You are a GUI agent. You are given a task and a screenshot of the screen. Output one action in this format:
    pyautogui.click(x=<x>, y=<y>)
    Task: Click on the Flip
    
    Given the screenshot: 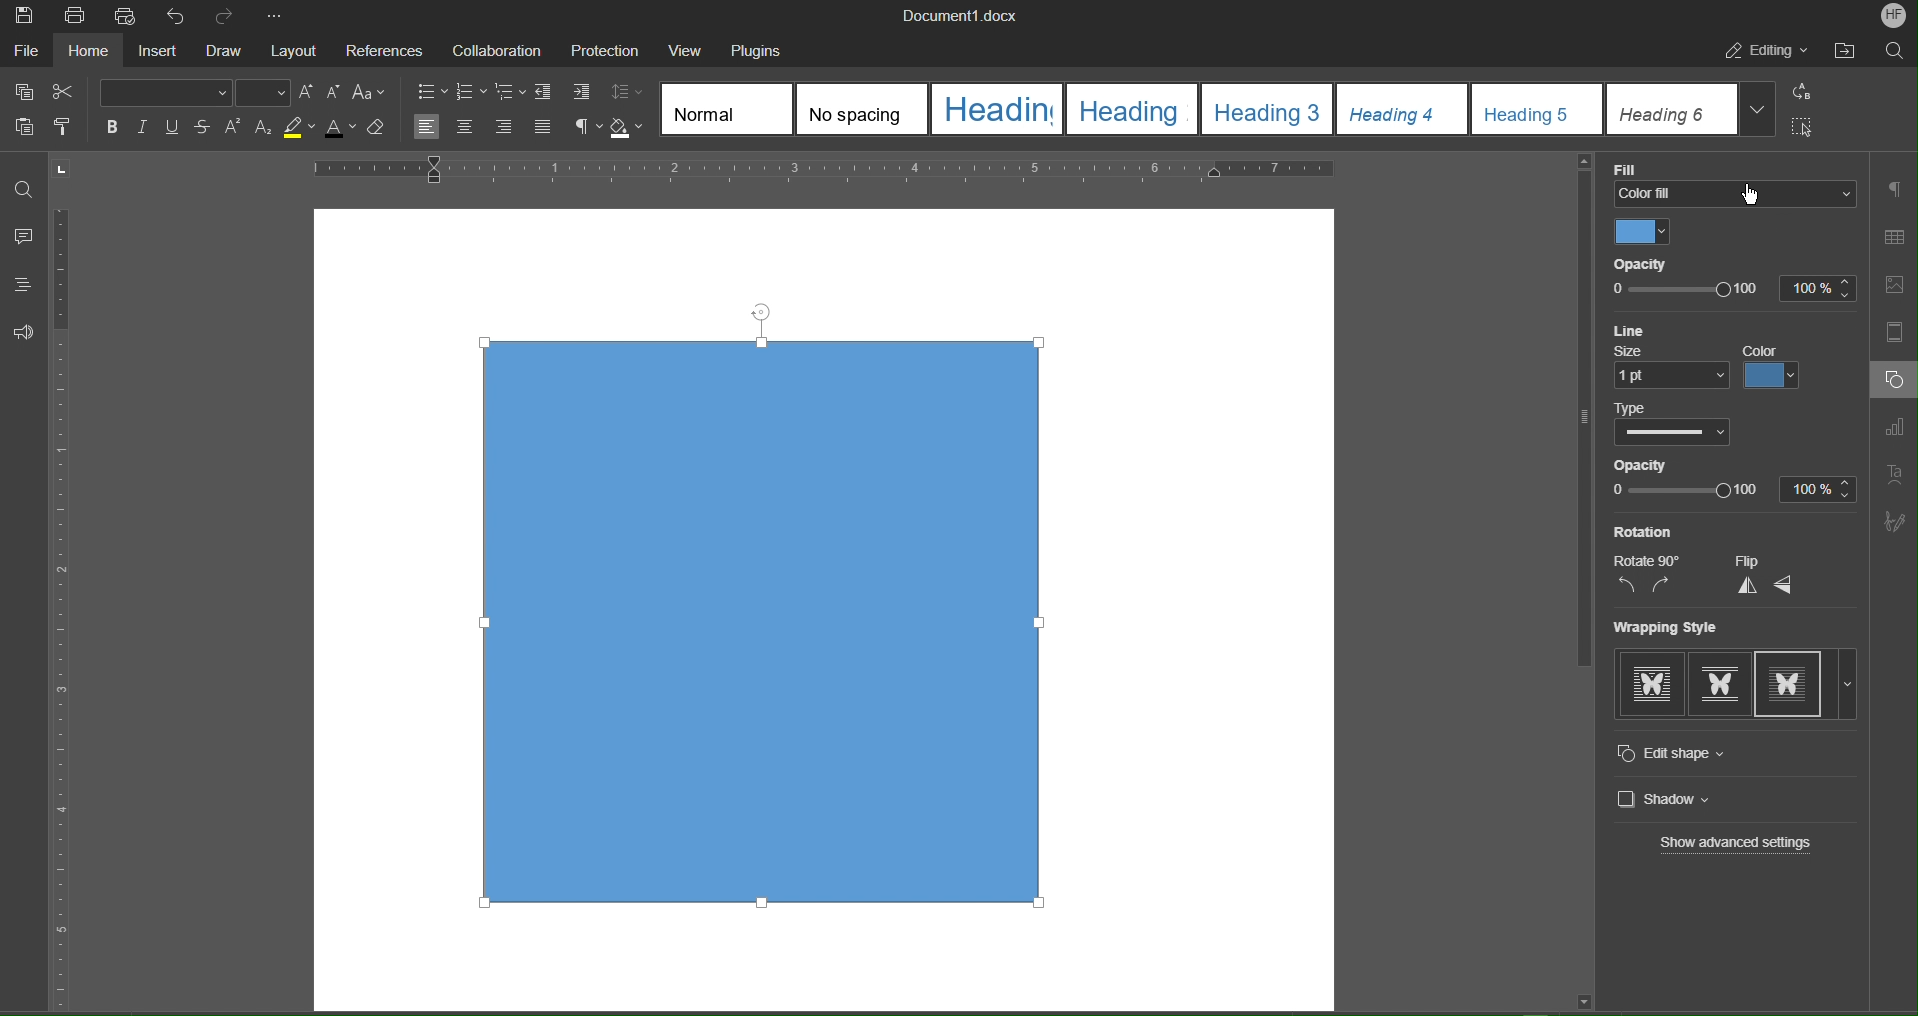 What is the action you would take?
    pyautogui.click(x=1749, y=562)
    